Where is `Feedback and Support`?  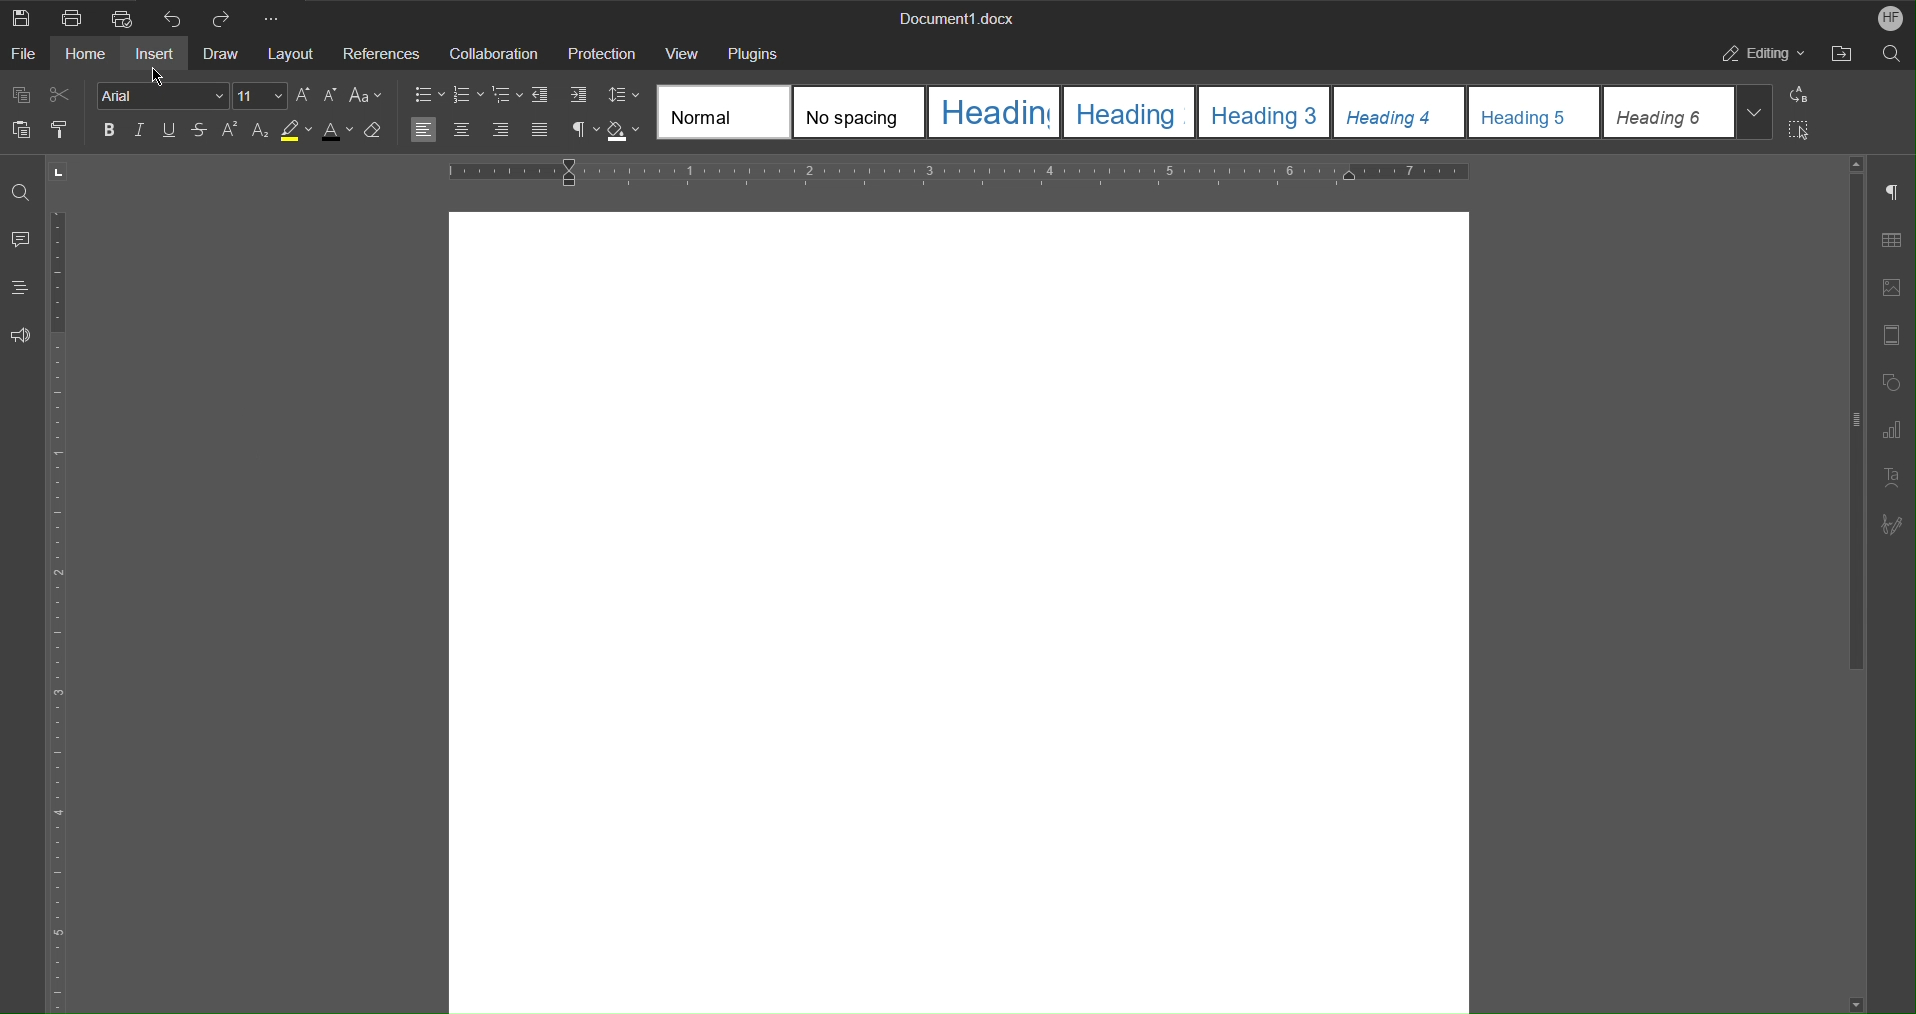 Feedback and Support is located at coordinates (22, 338).